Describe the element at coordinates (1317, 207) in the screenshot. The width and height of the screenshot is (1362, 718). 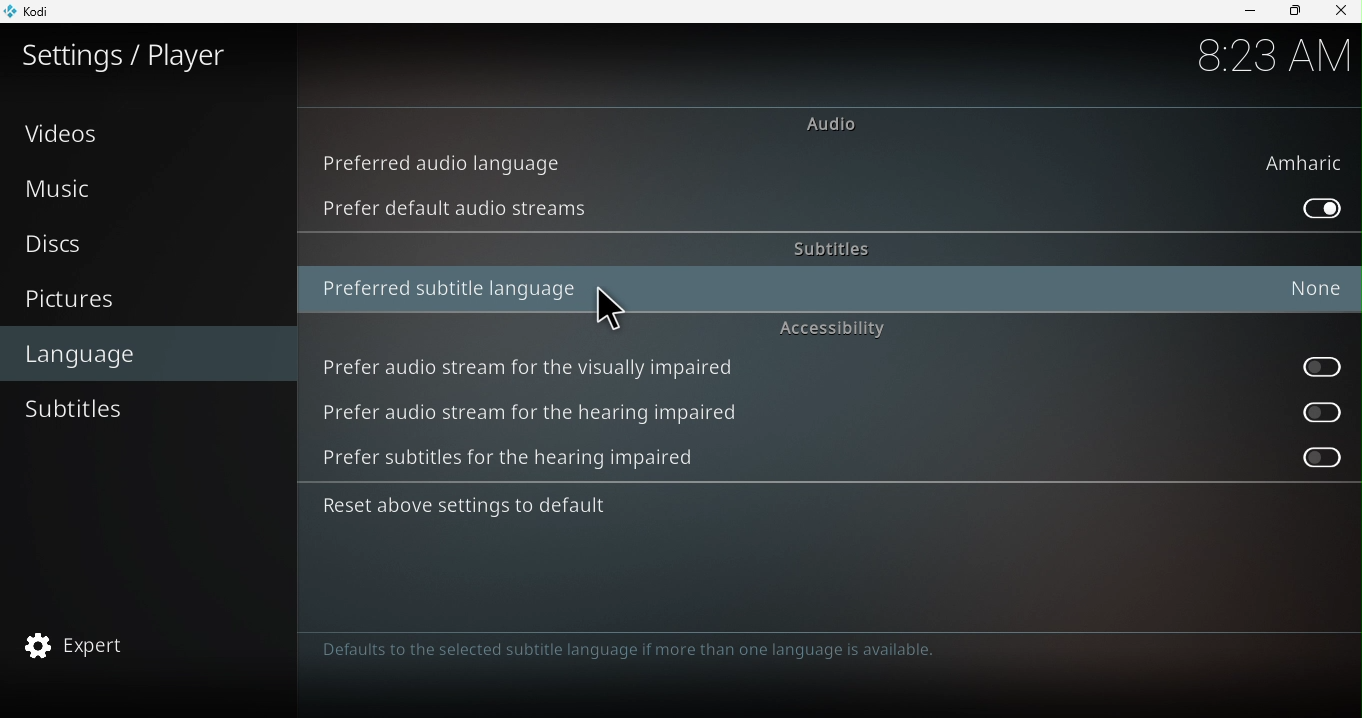
I see `Prefer default audio stream` at that location.